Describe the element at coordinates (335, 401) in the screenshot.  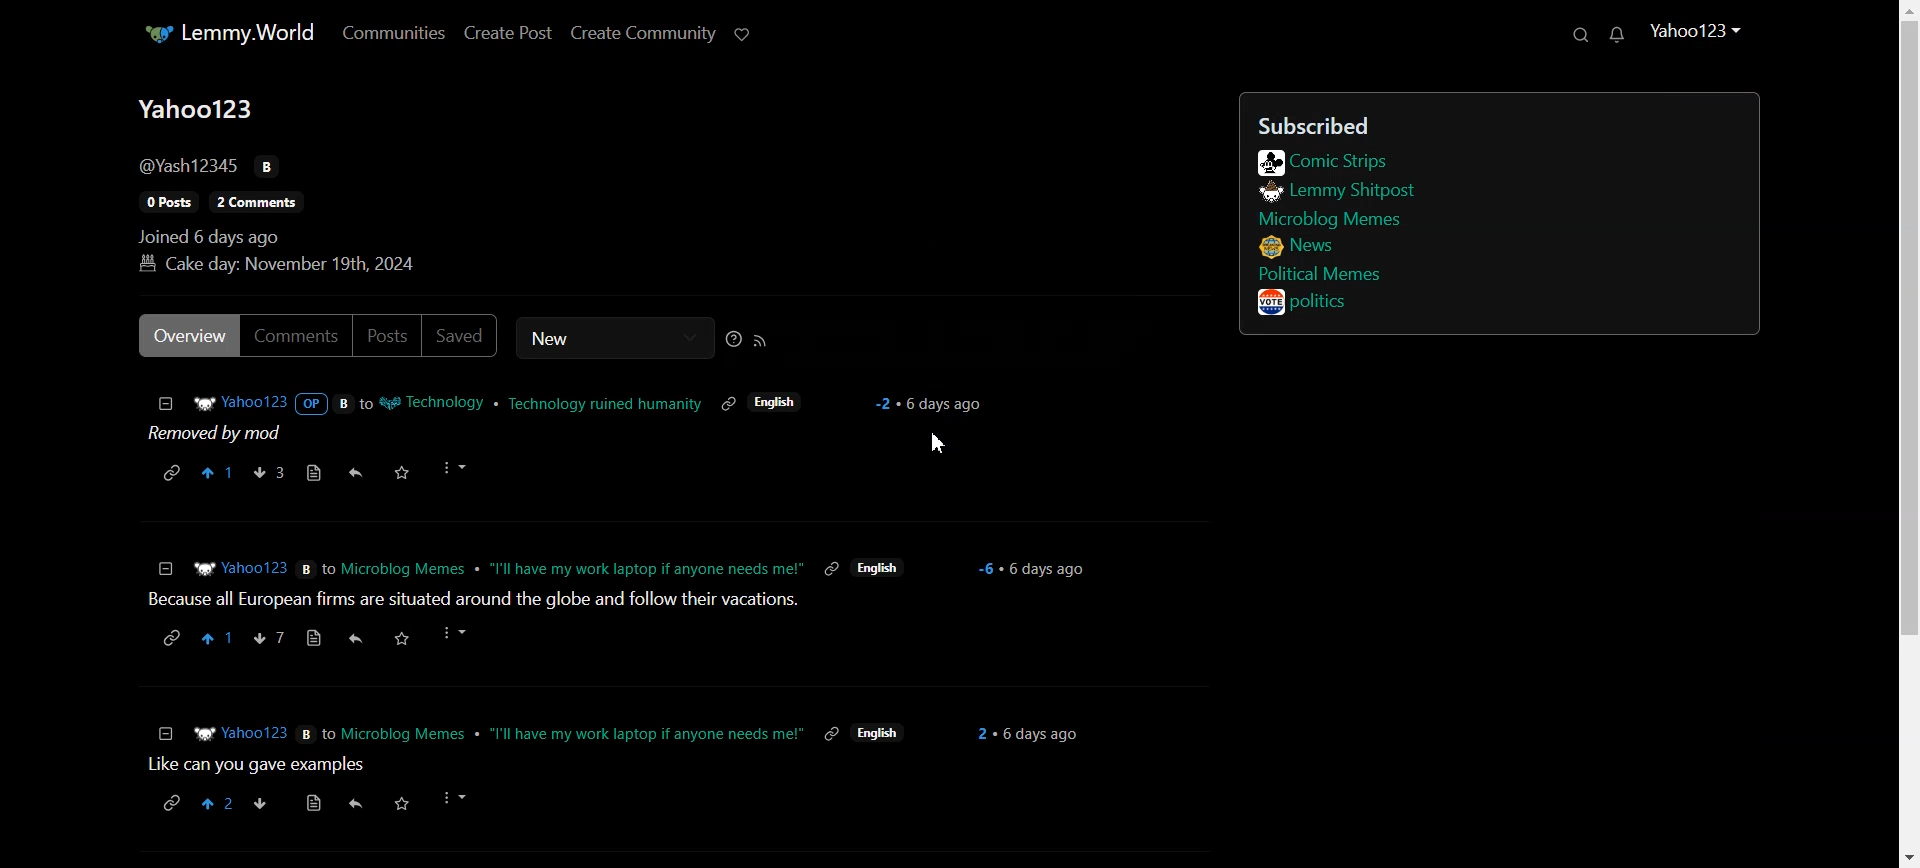
I see `op b to` at that location.